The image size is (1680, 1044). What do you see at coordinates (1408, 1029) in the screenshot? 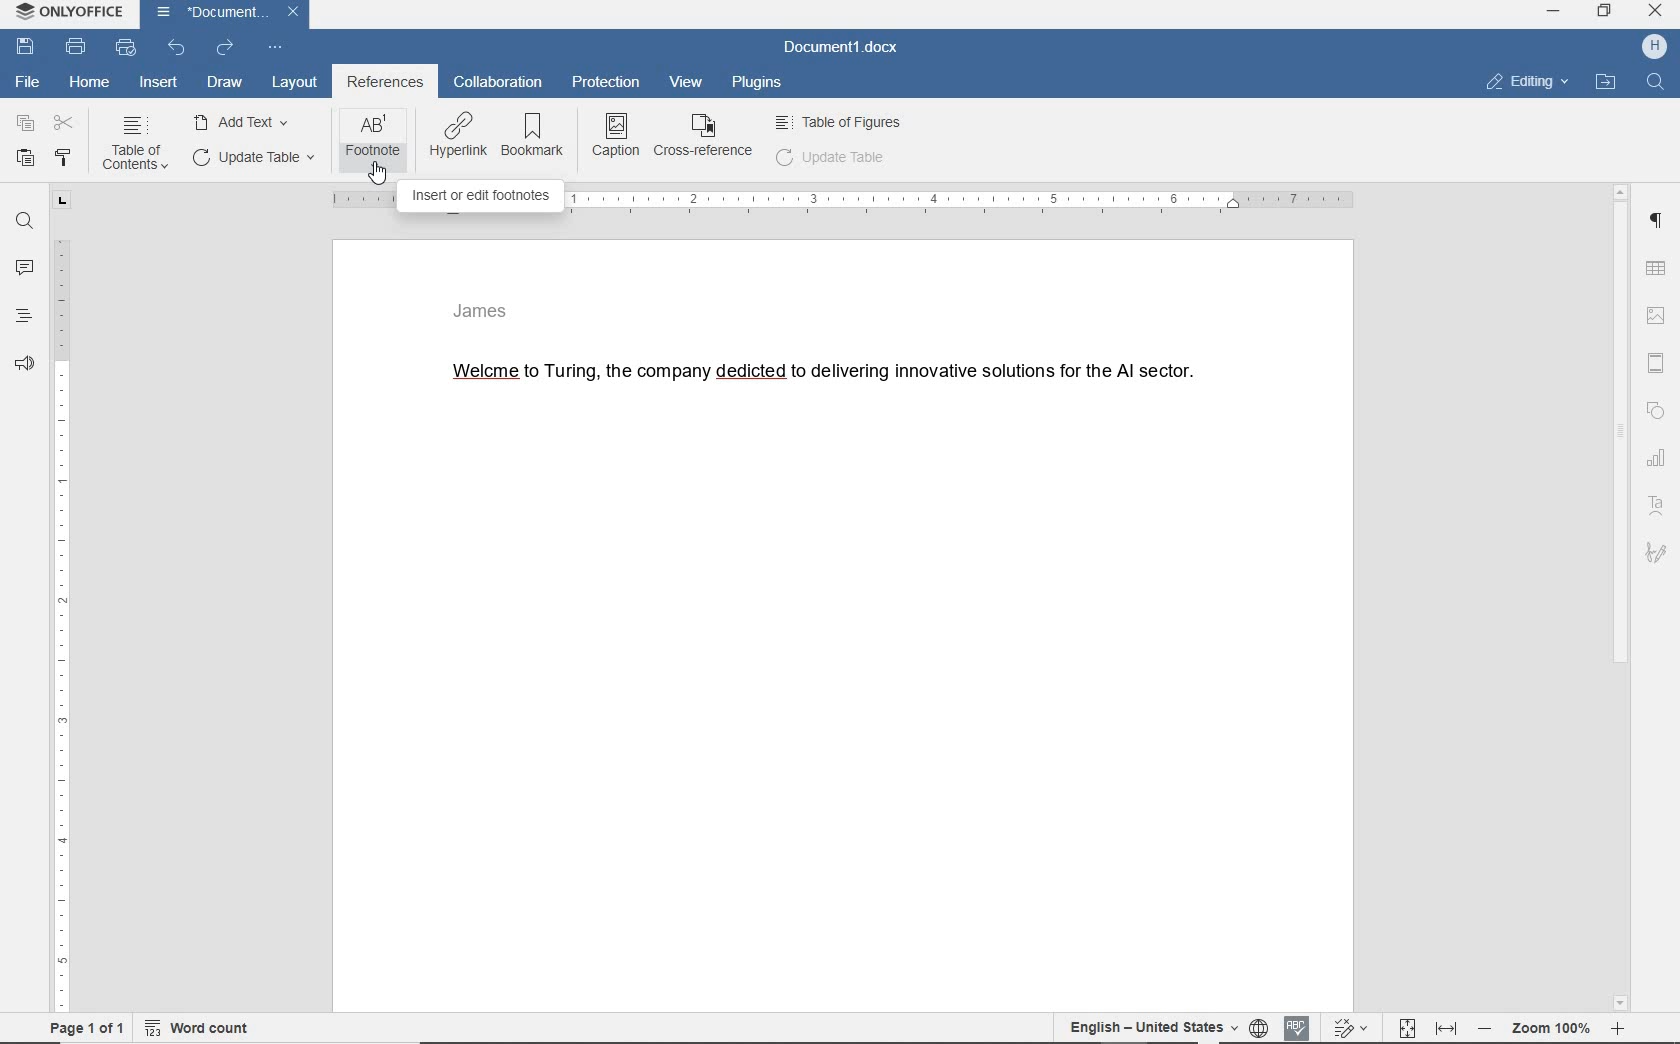
I see `fit to page` at bounding box center [1408, 1029].